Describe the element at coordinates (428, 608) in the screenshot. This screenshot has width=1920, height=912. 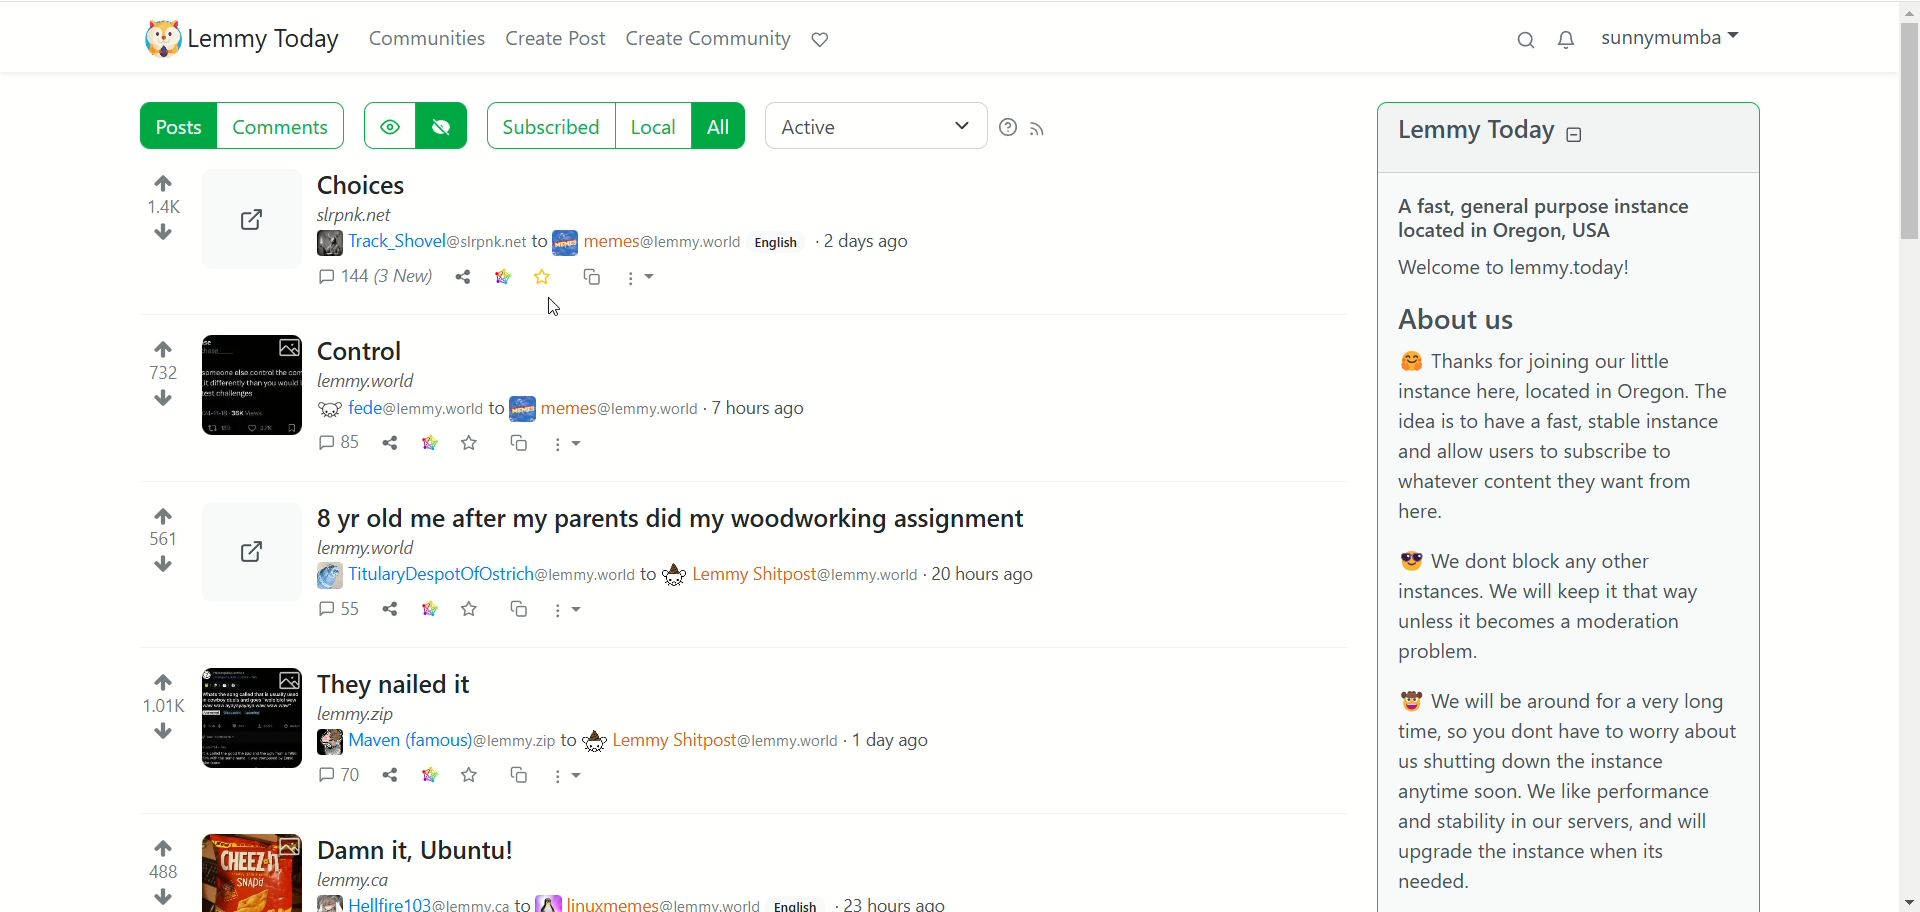
I see `link` at that location.